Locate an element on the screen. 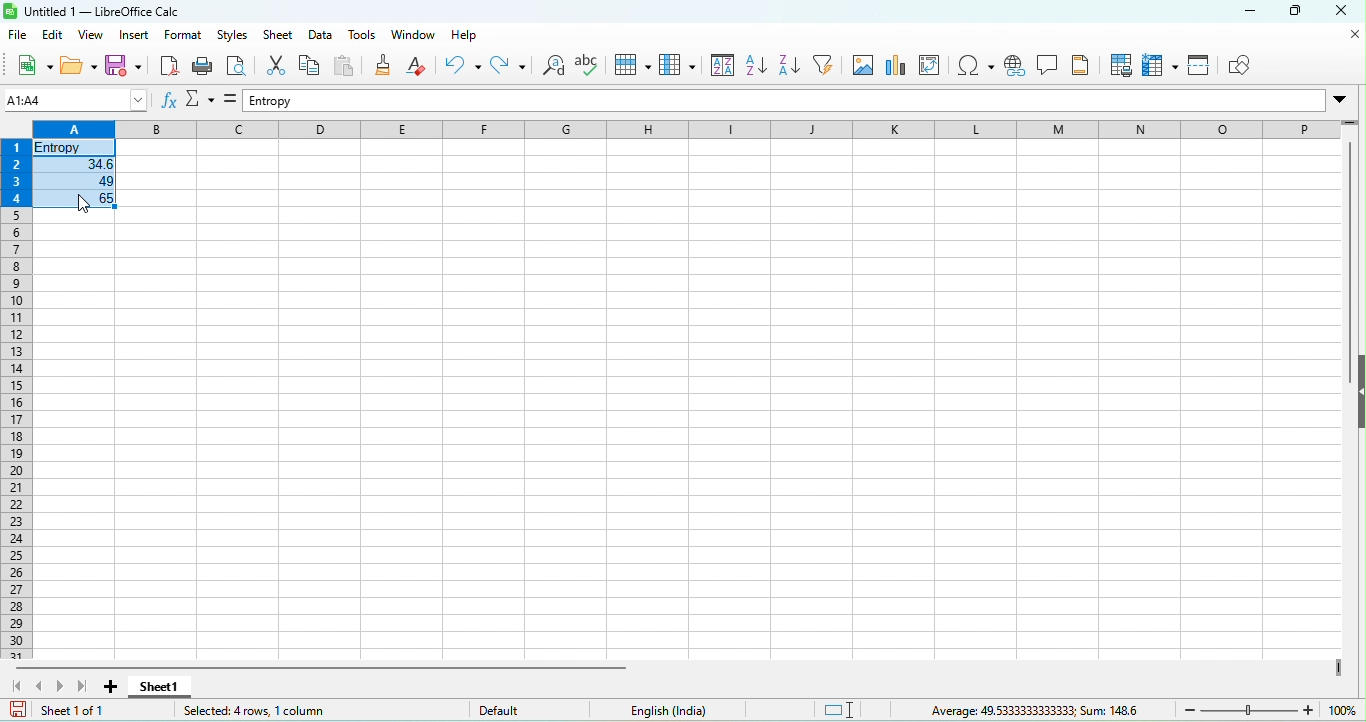 Image resolution: width=1366 pixels, height=722 pixels. drag to view more rows is located at coordinates (1347, 122).